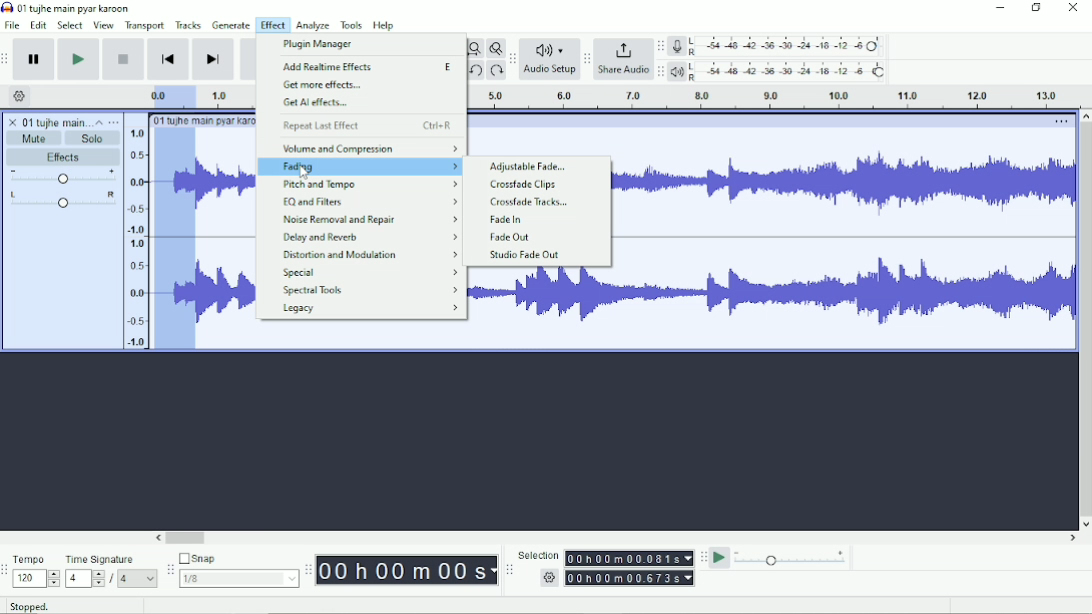  I want to click on Undo, so click(478, 72).